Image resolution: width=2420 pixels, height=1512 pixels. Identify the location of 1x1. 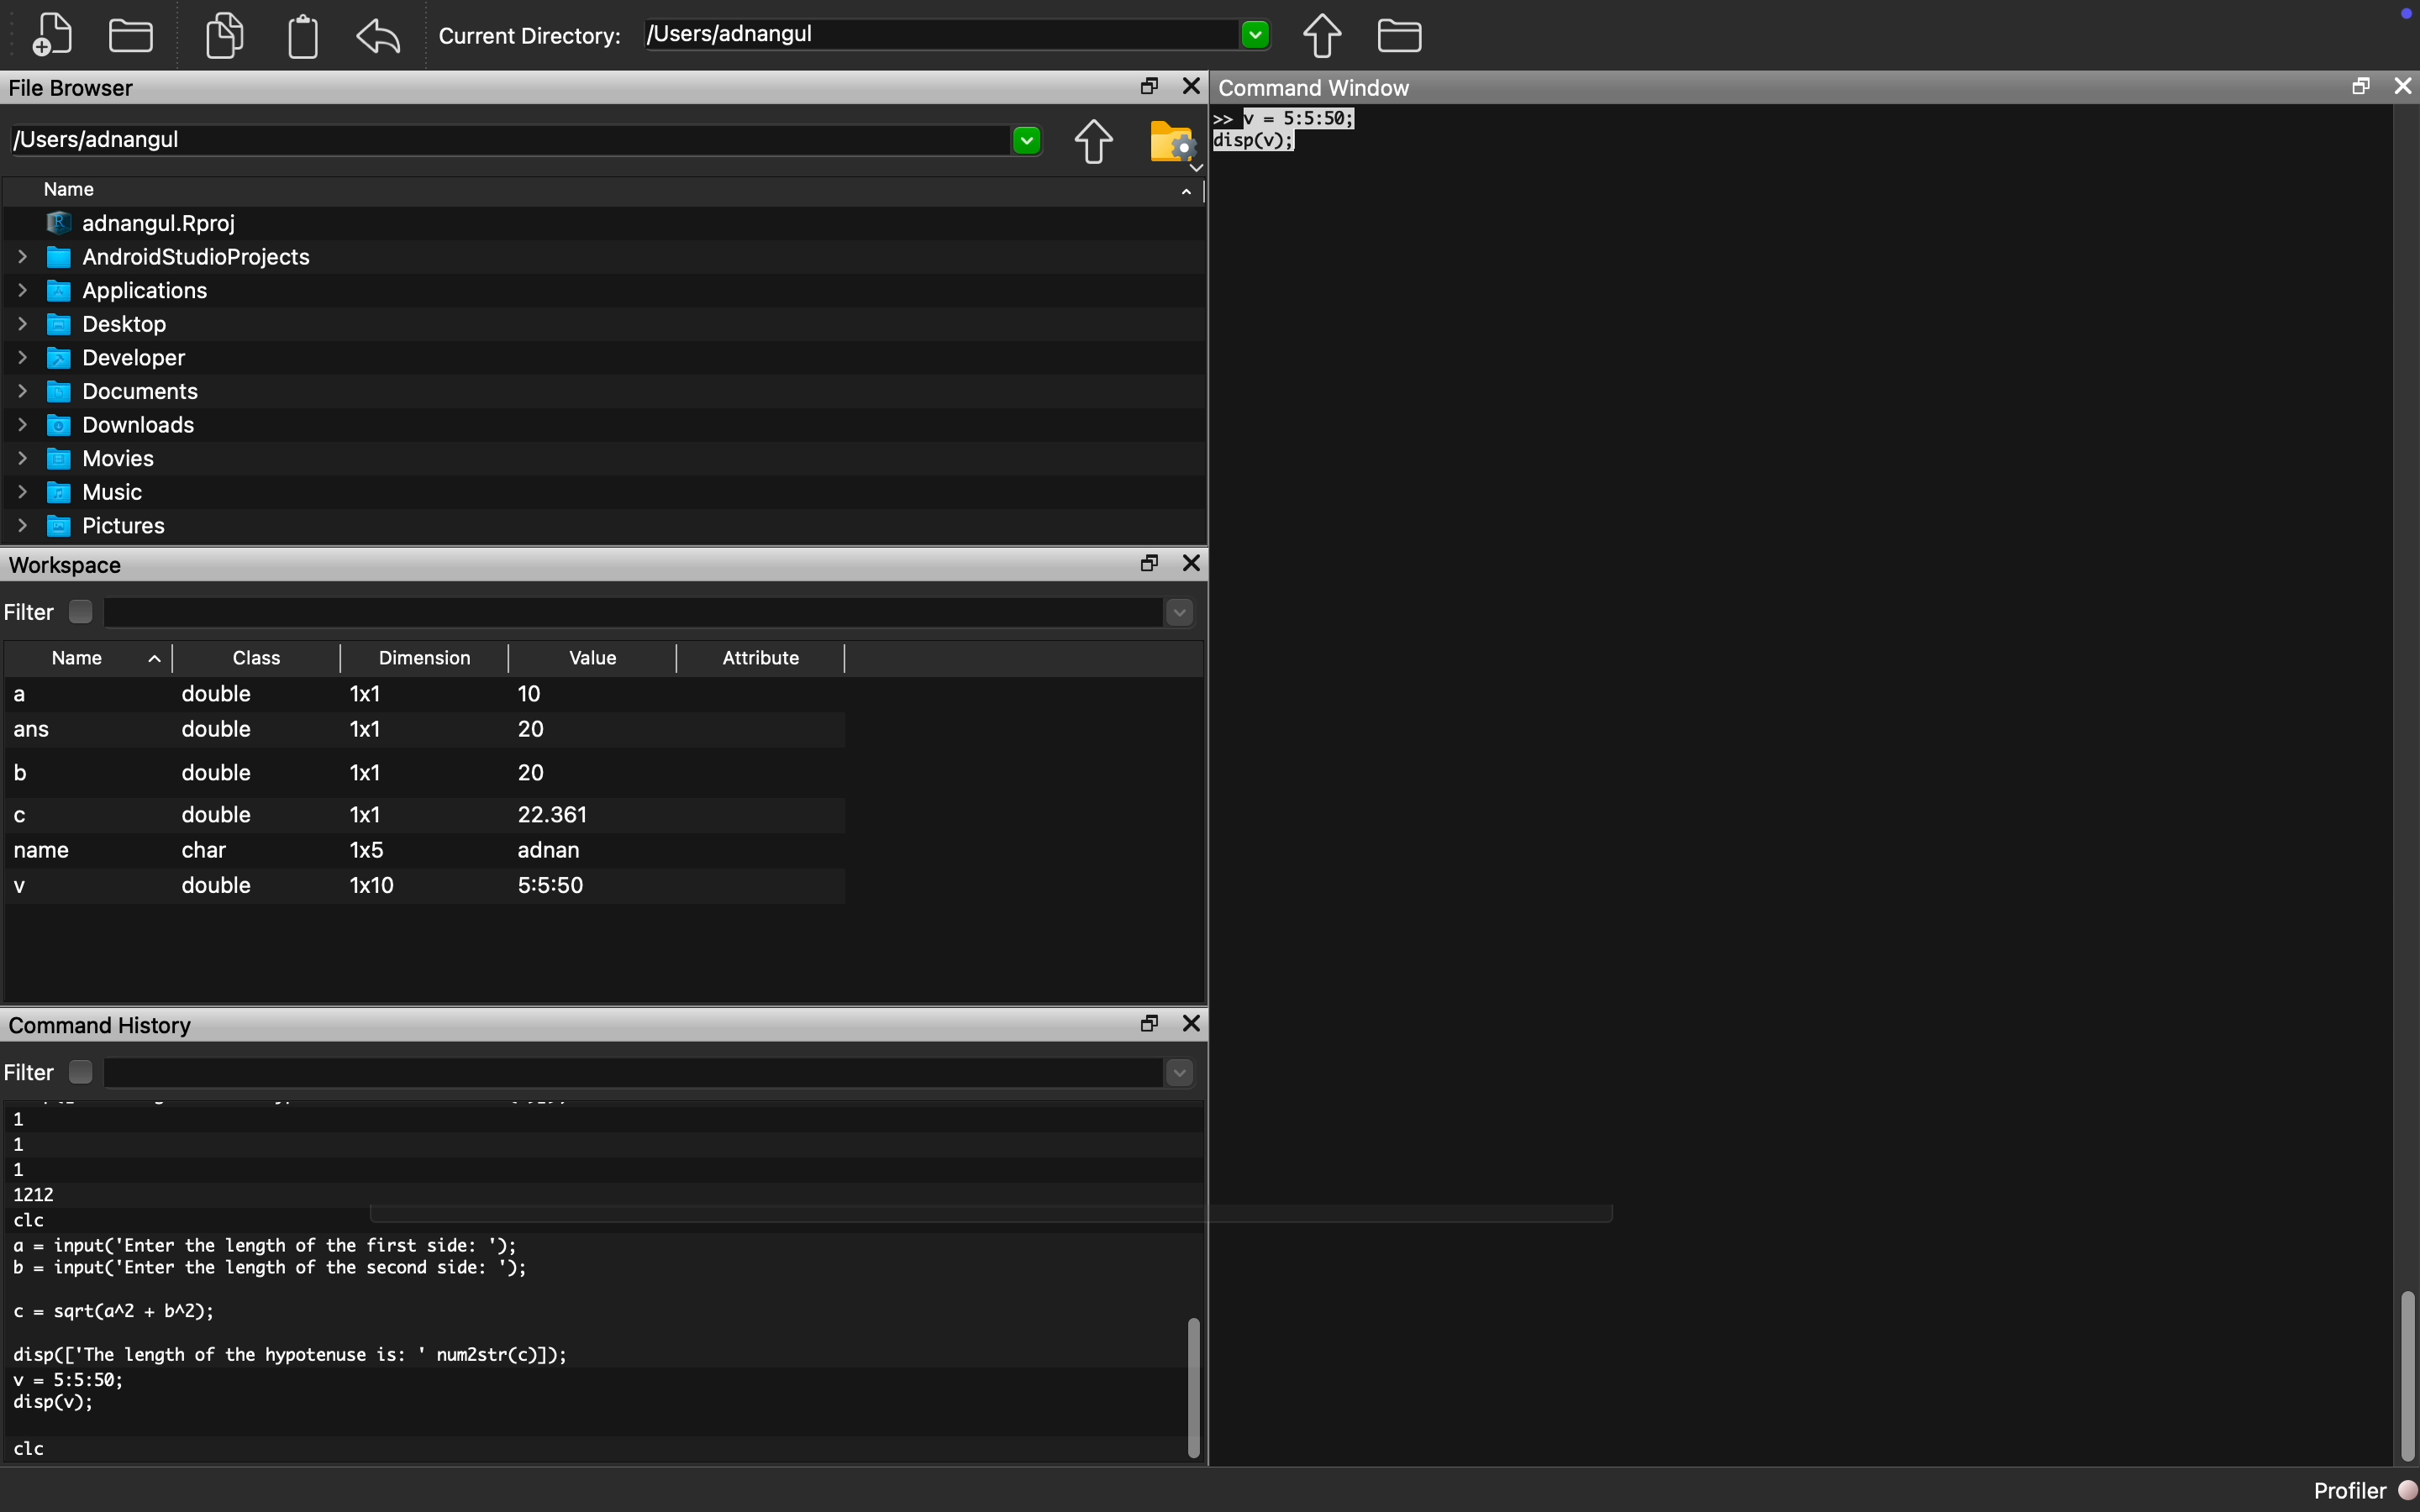
(370, 730).